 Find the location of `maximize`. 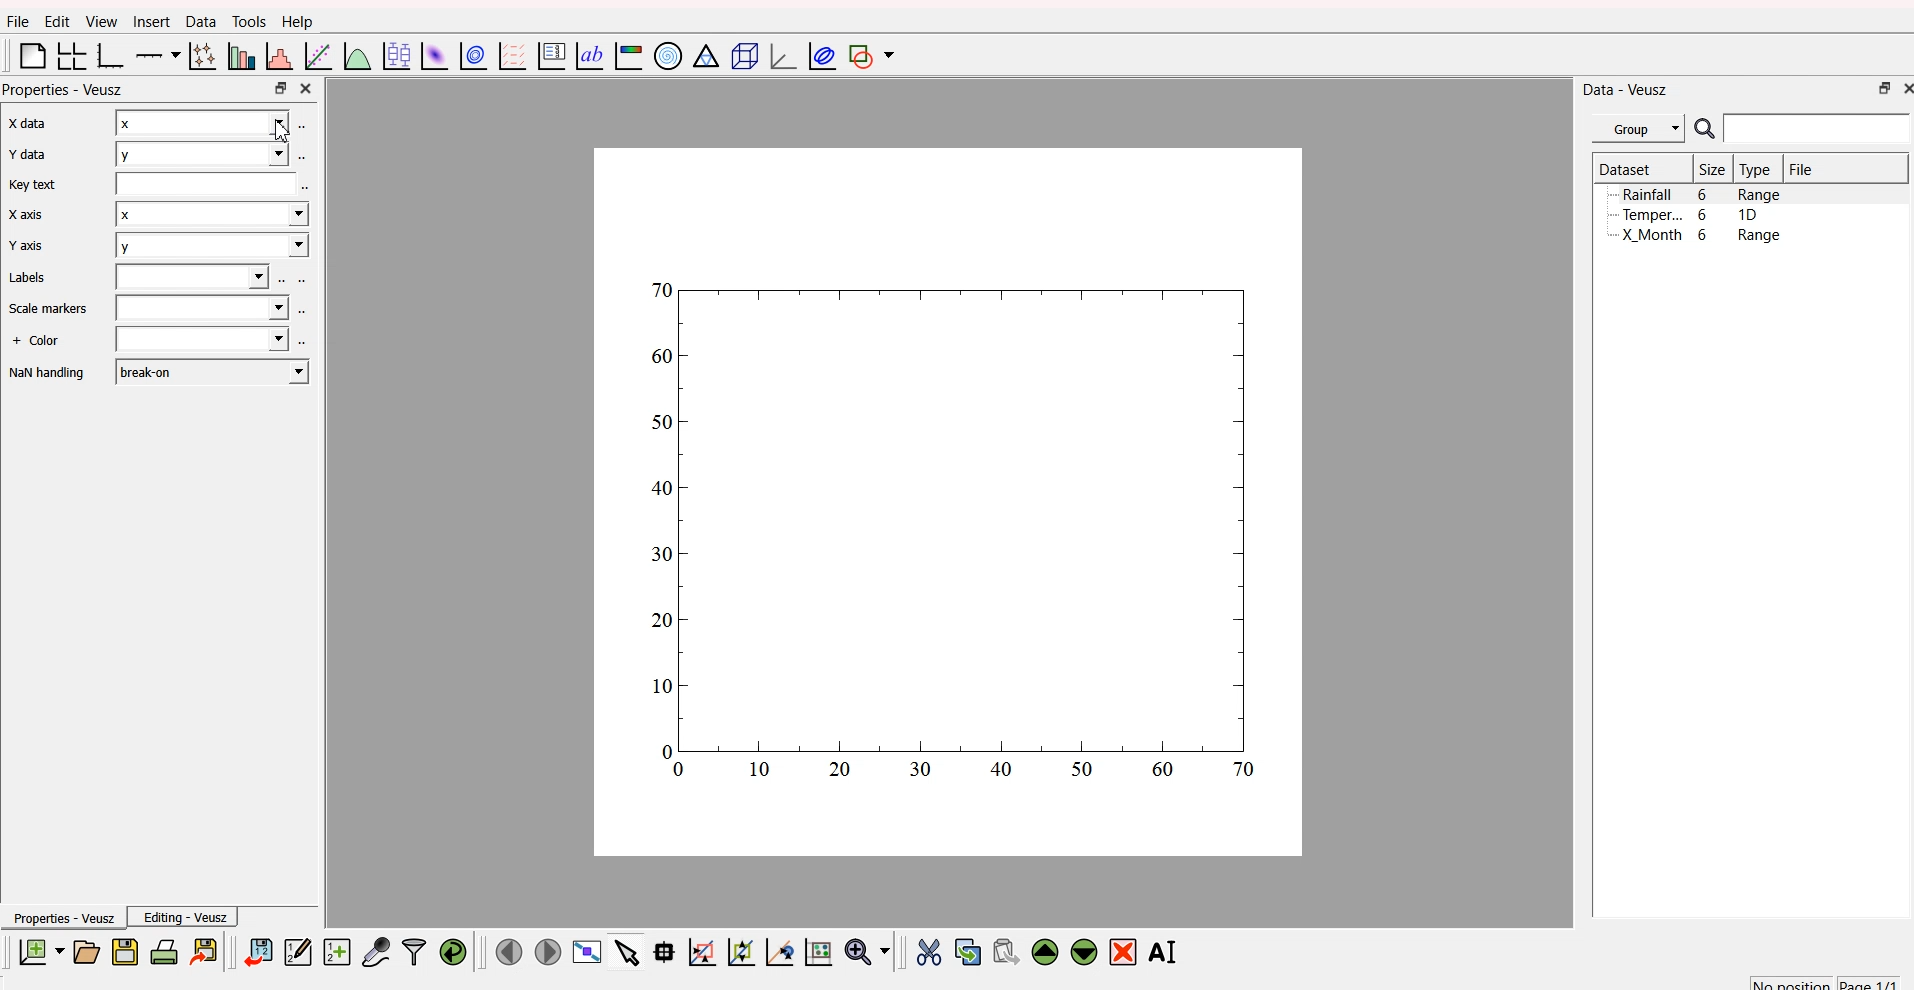

maximize is located at coordinates (1879, 91).